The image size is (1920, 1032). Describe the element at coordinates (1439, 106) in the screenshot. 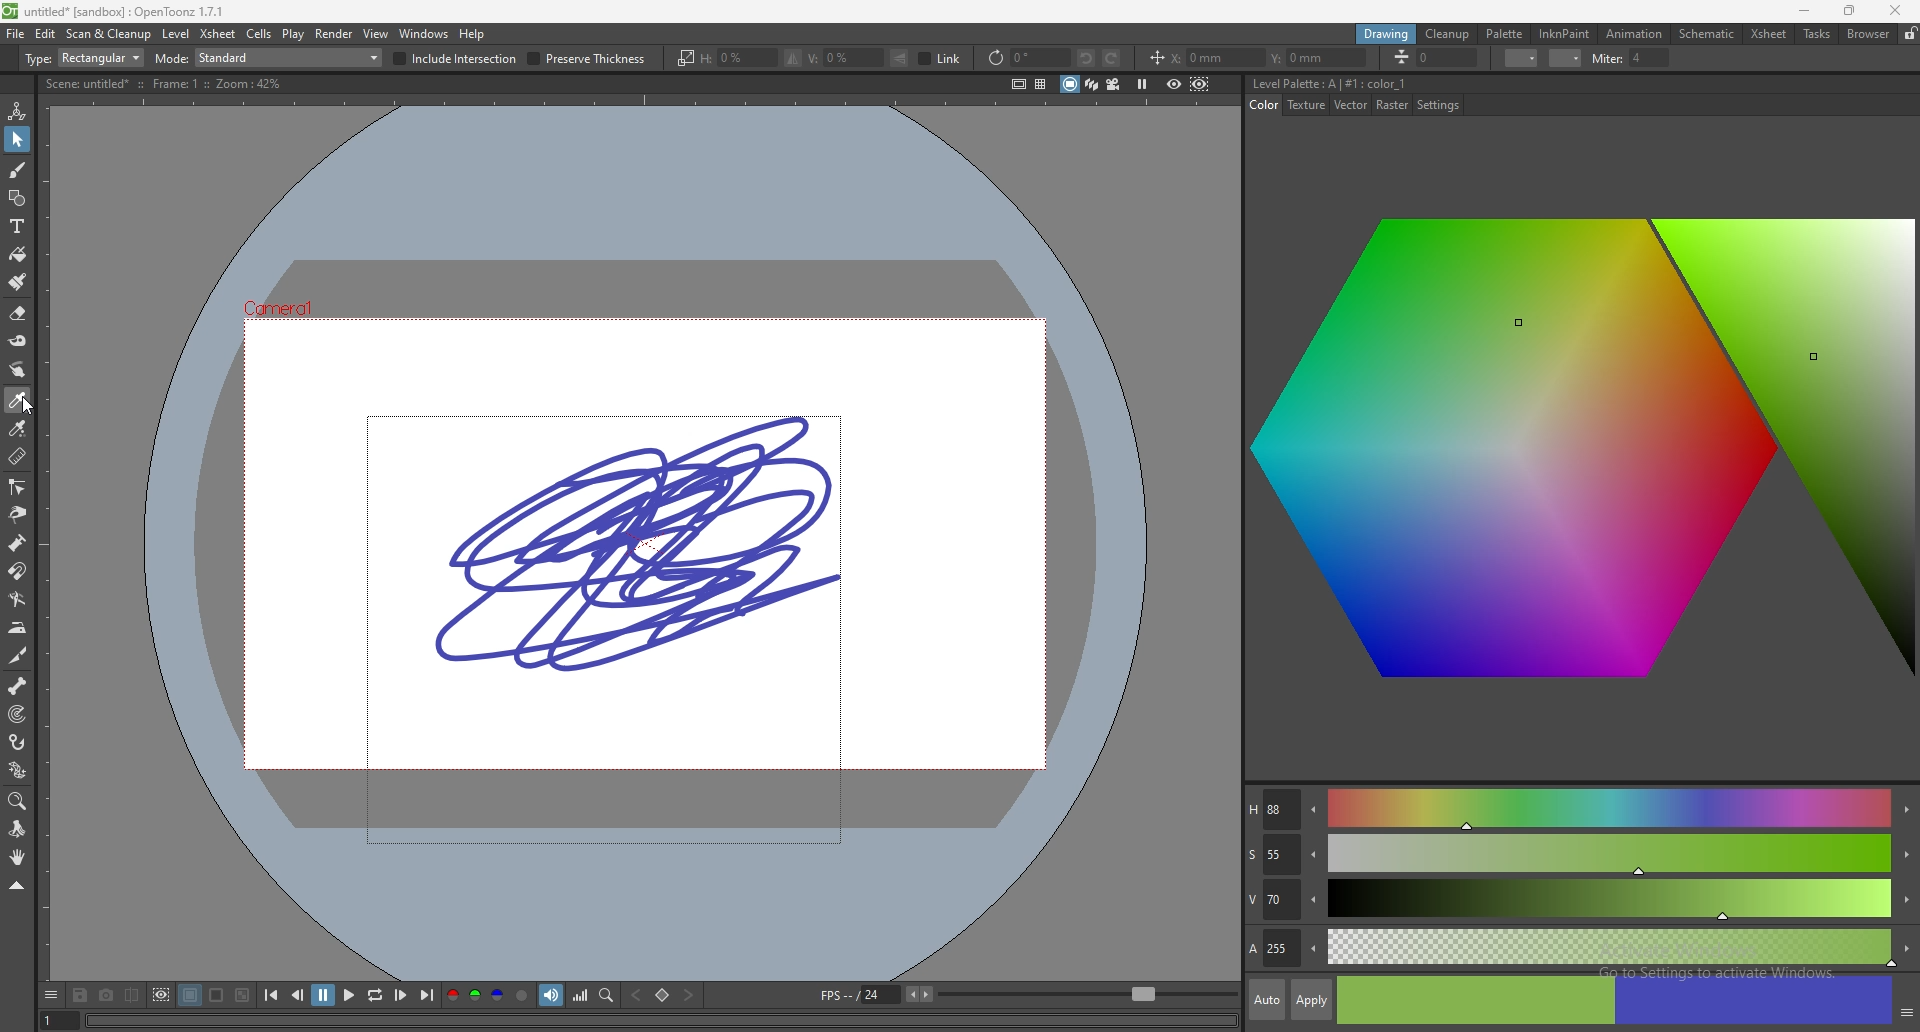

I see `settings` at that location.